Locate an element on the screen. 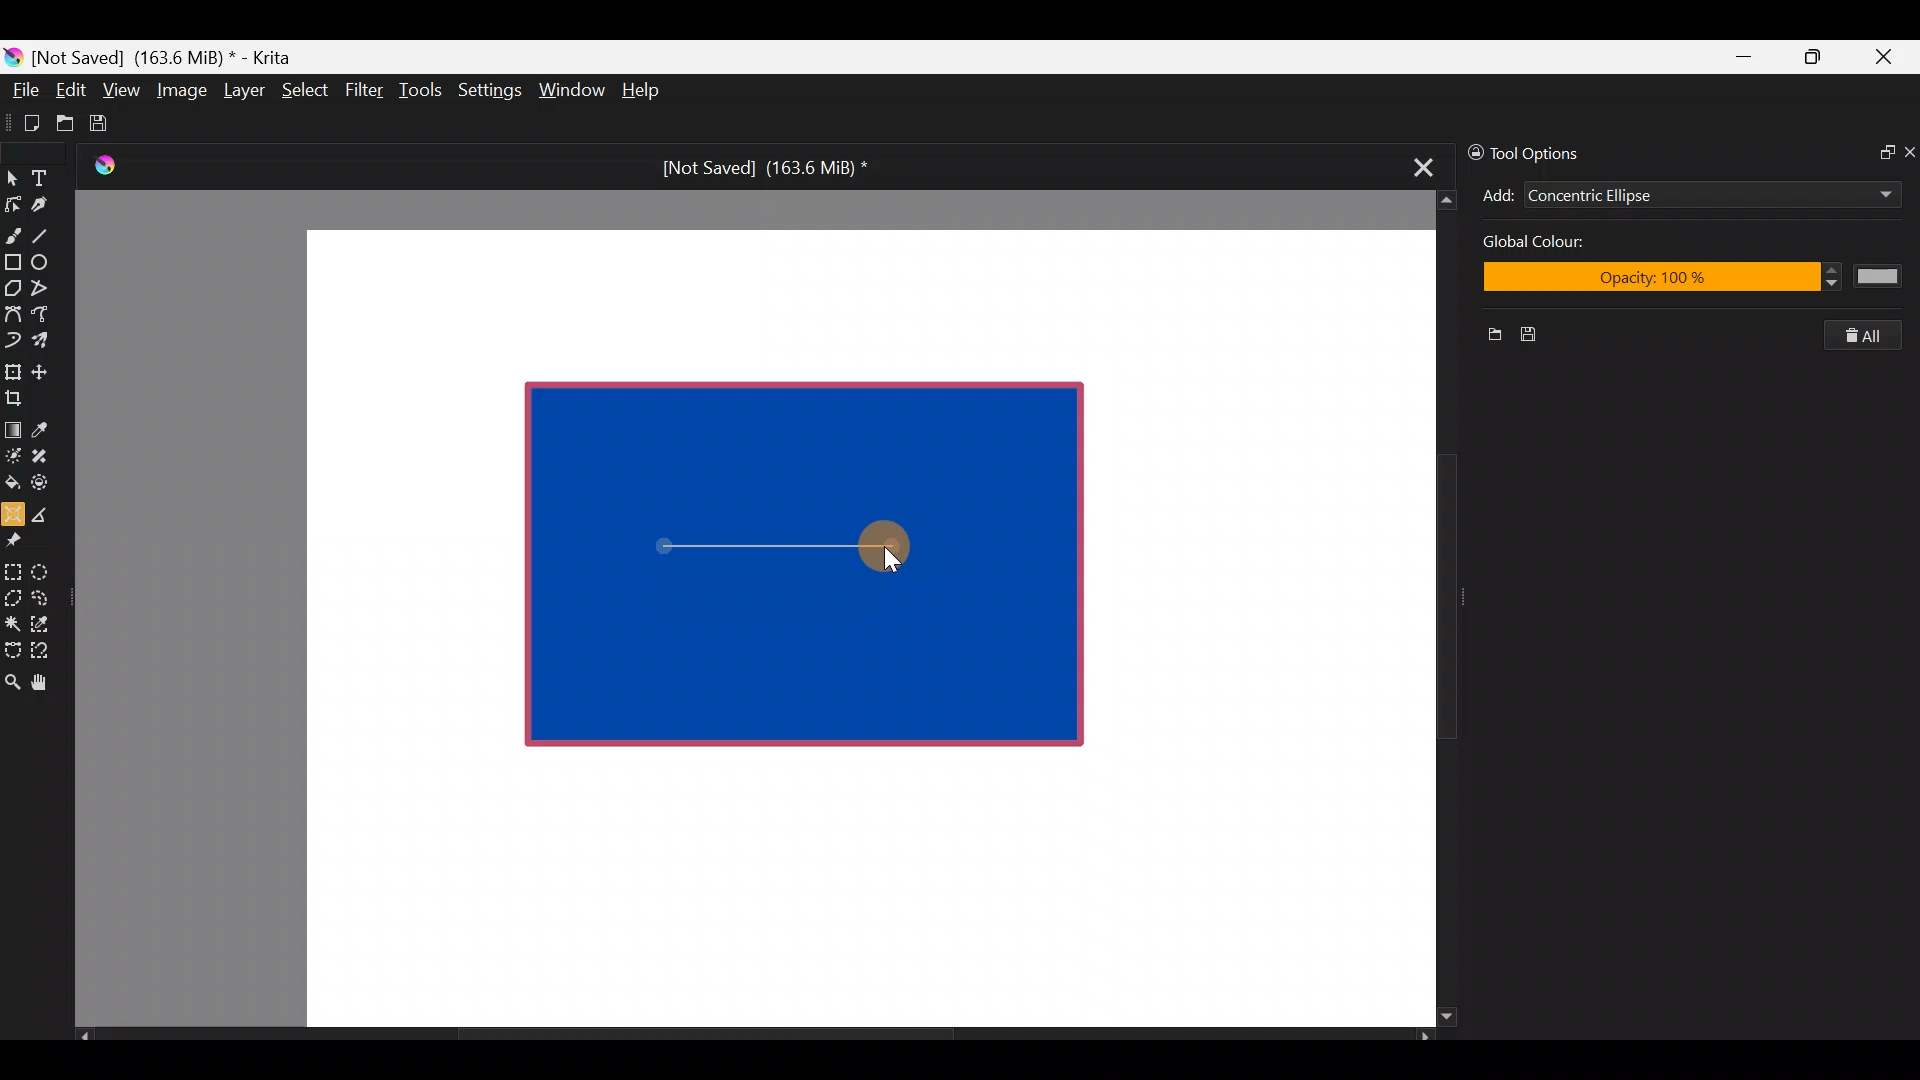 This screenshot has width=1920, height=1080. Filter is located at coordinates (365, 89).